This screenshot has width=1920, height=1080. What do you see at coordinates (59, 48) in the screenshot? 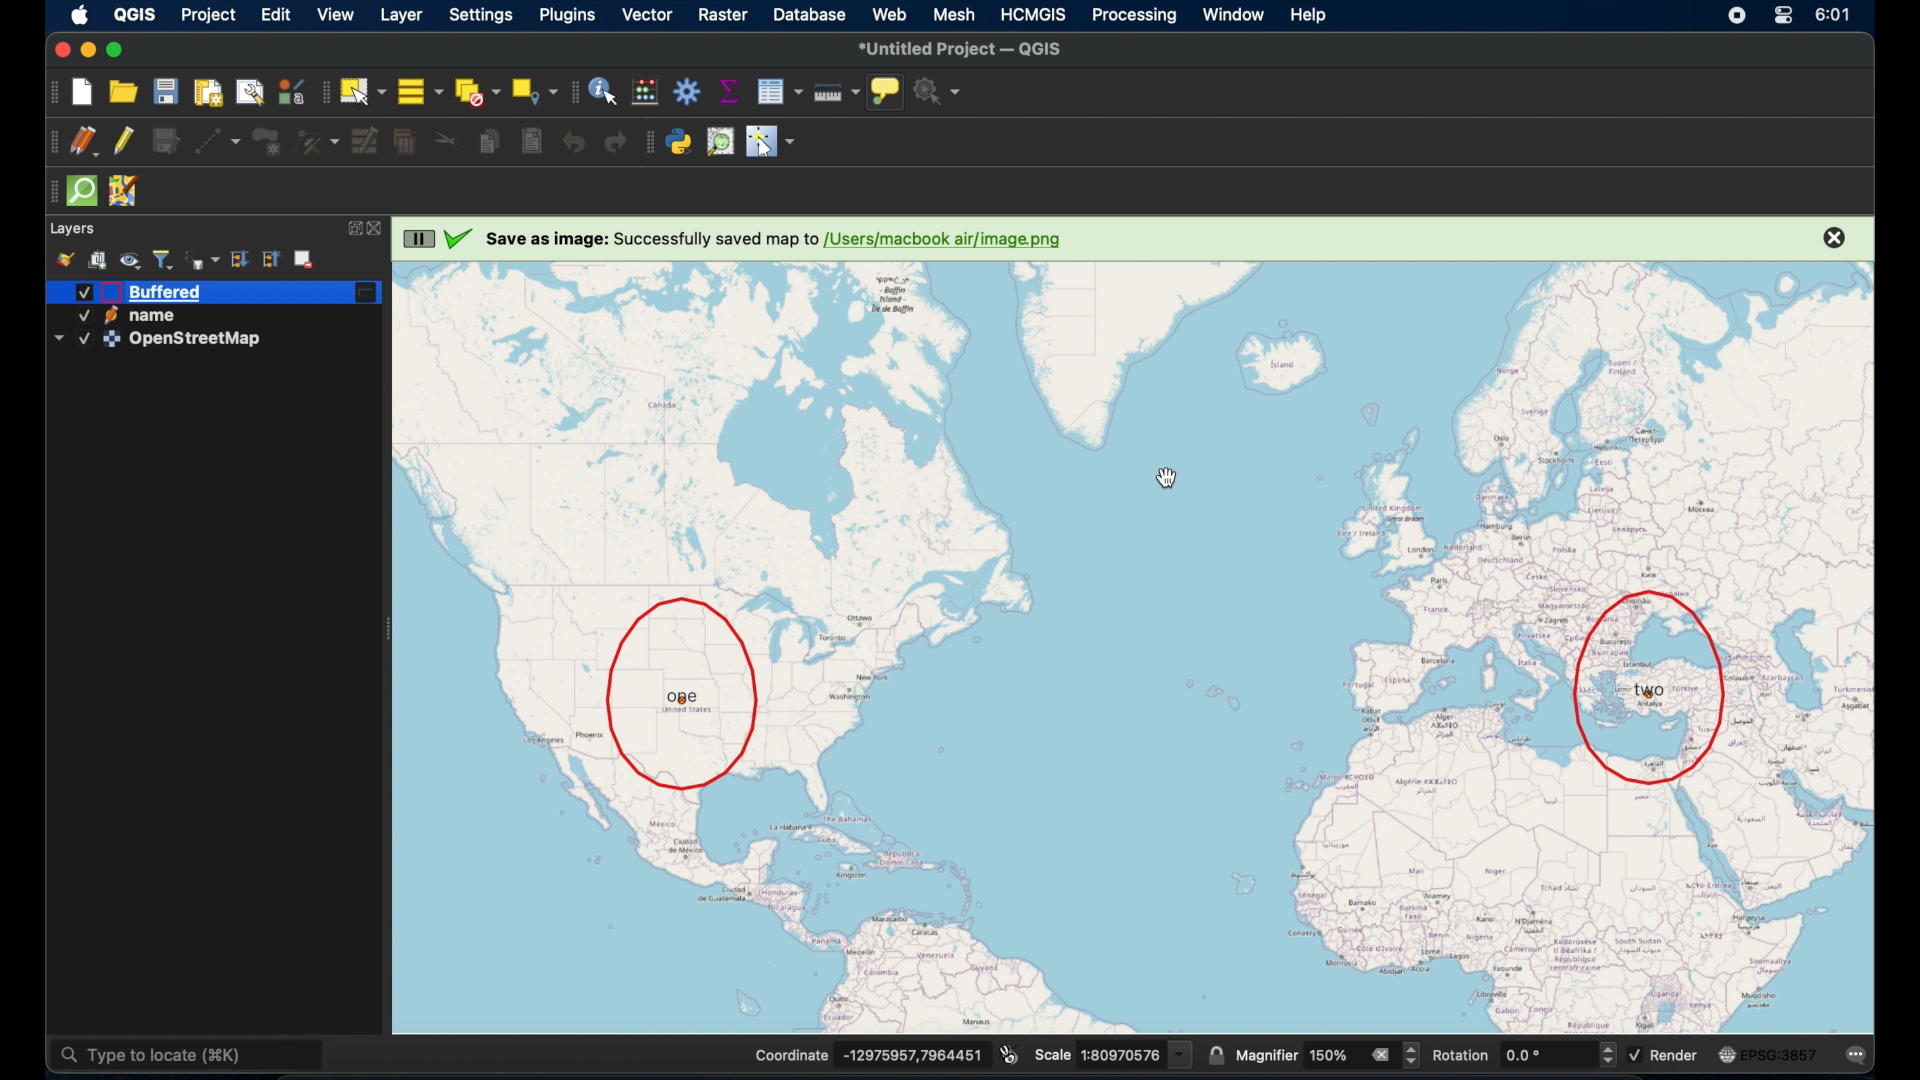
I see `close` at bounding box center [59, 48].